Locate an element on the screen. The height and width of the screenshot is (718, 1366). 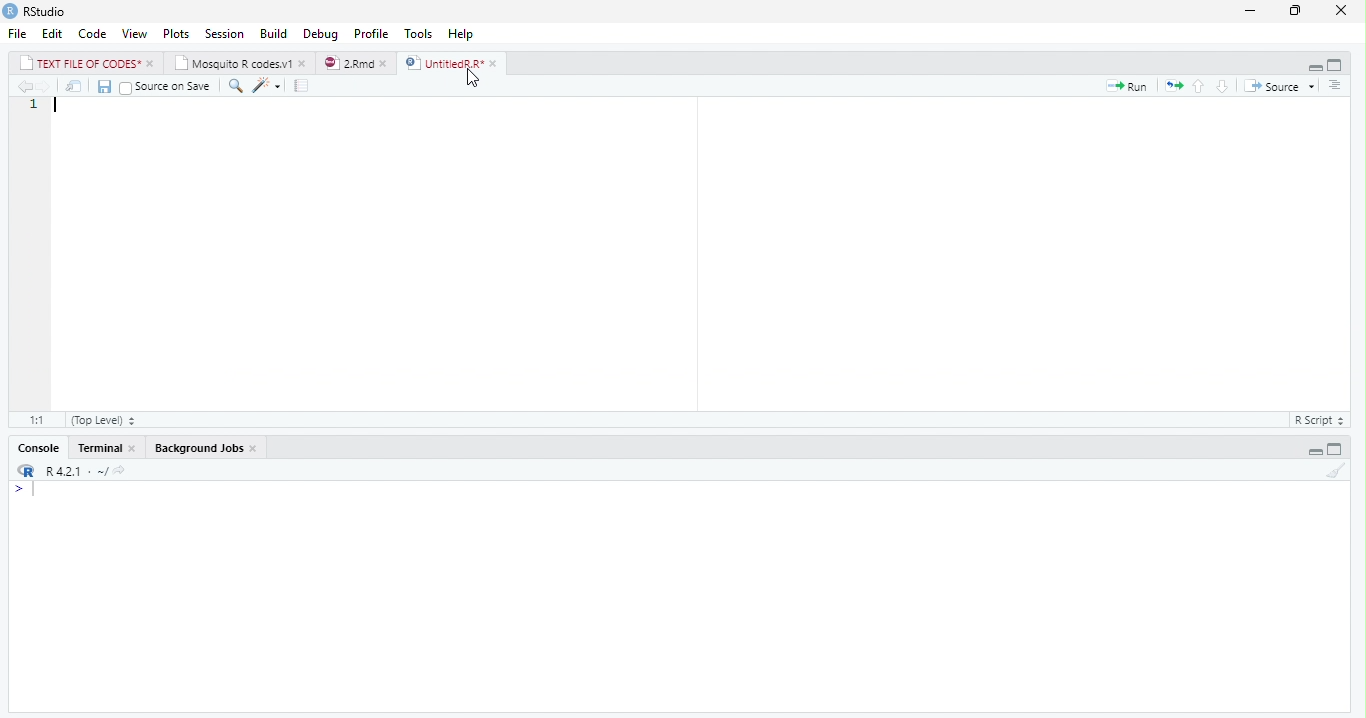
plots is located at coordinates (177, 34).